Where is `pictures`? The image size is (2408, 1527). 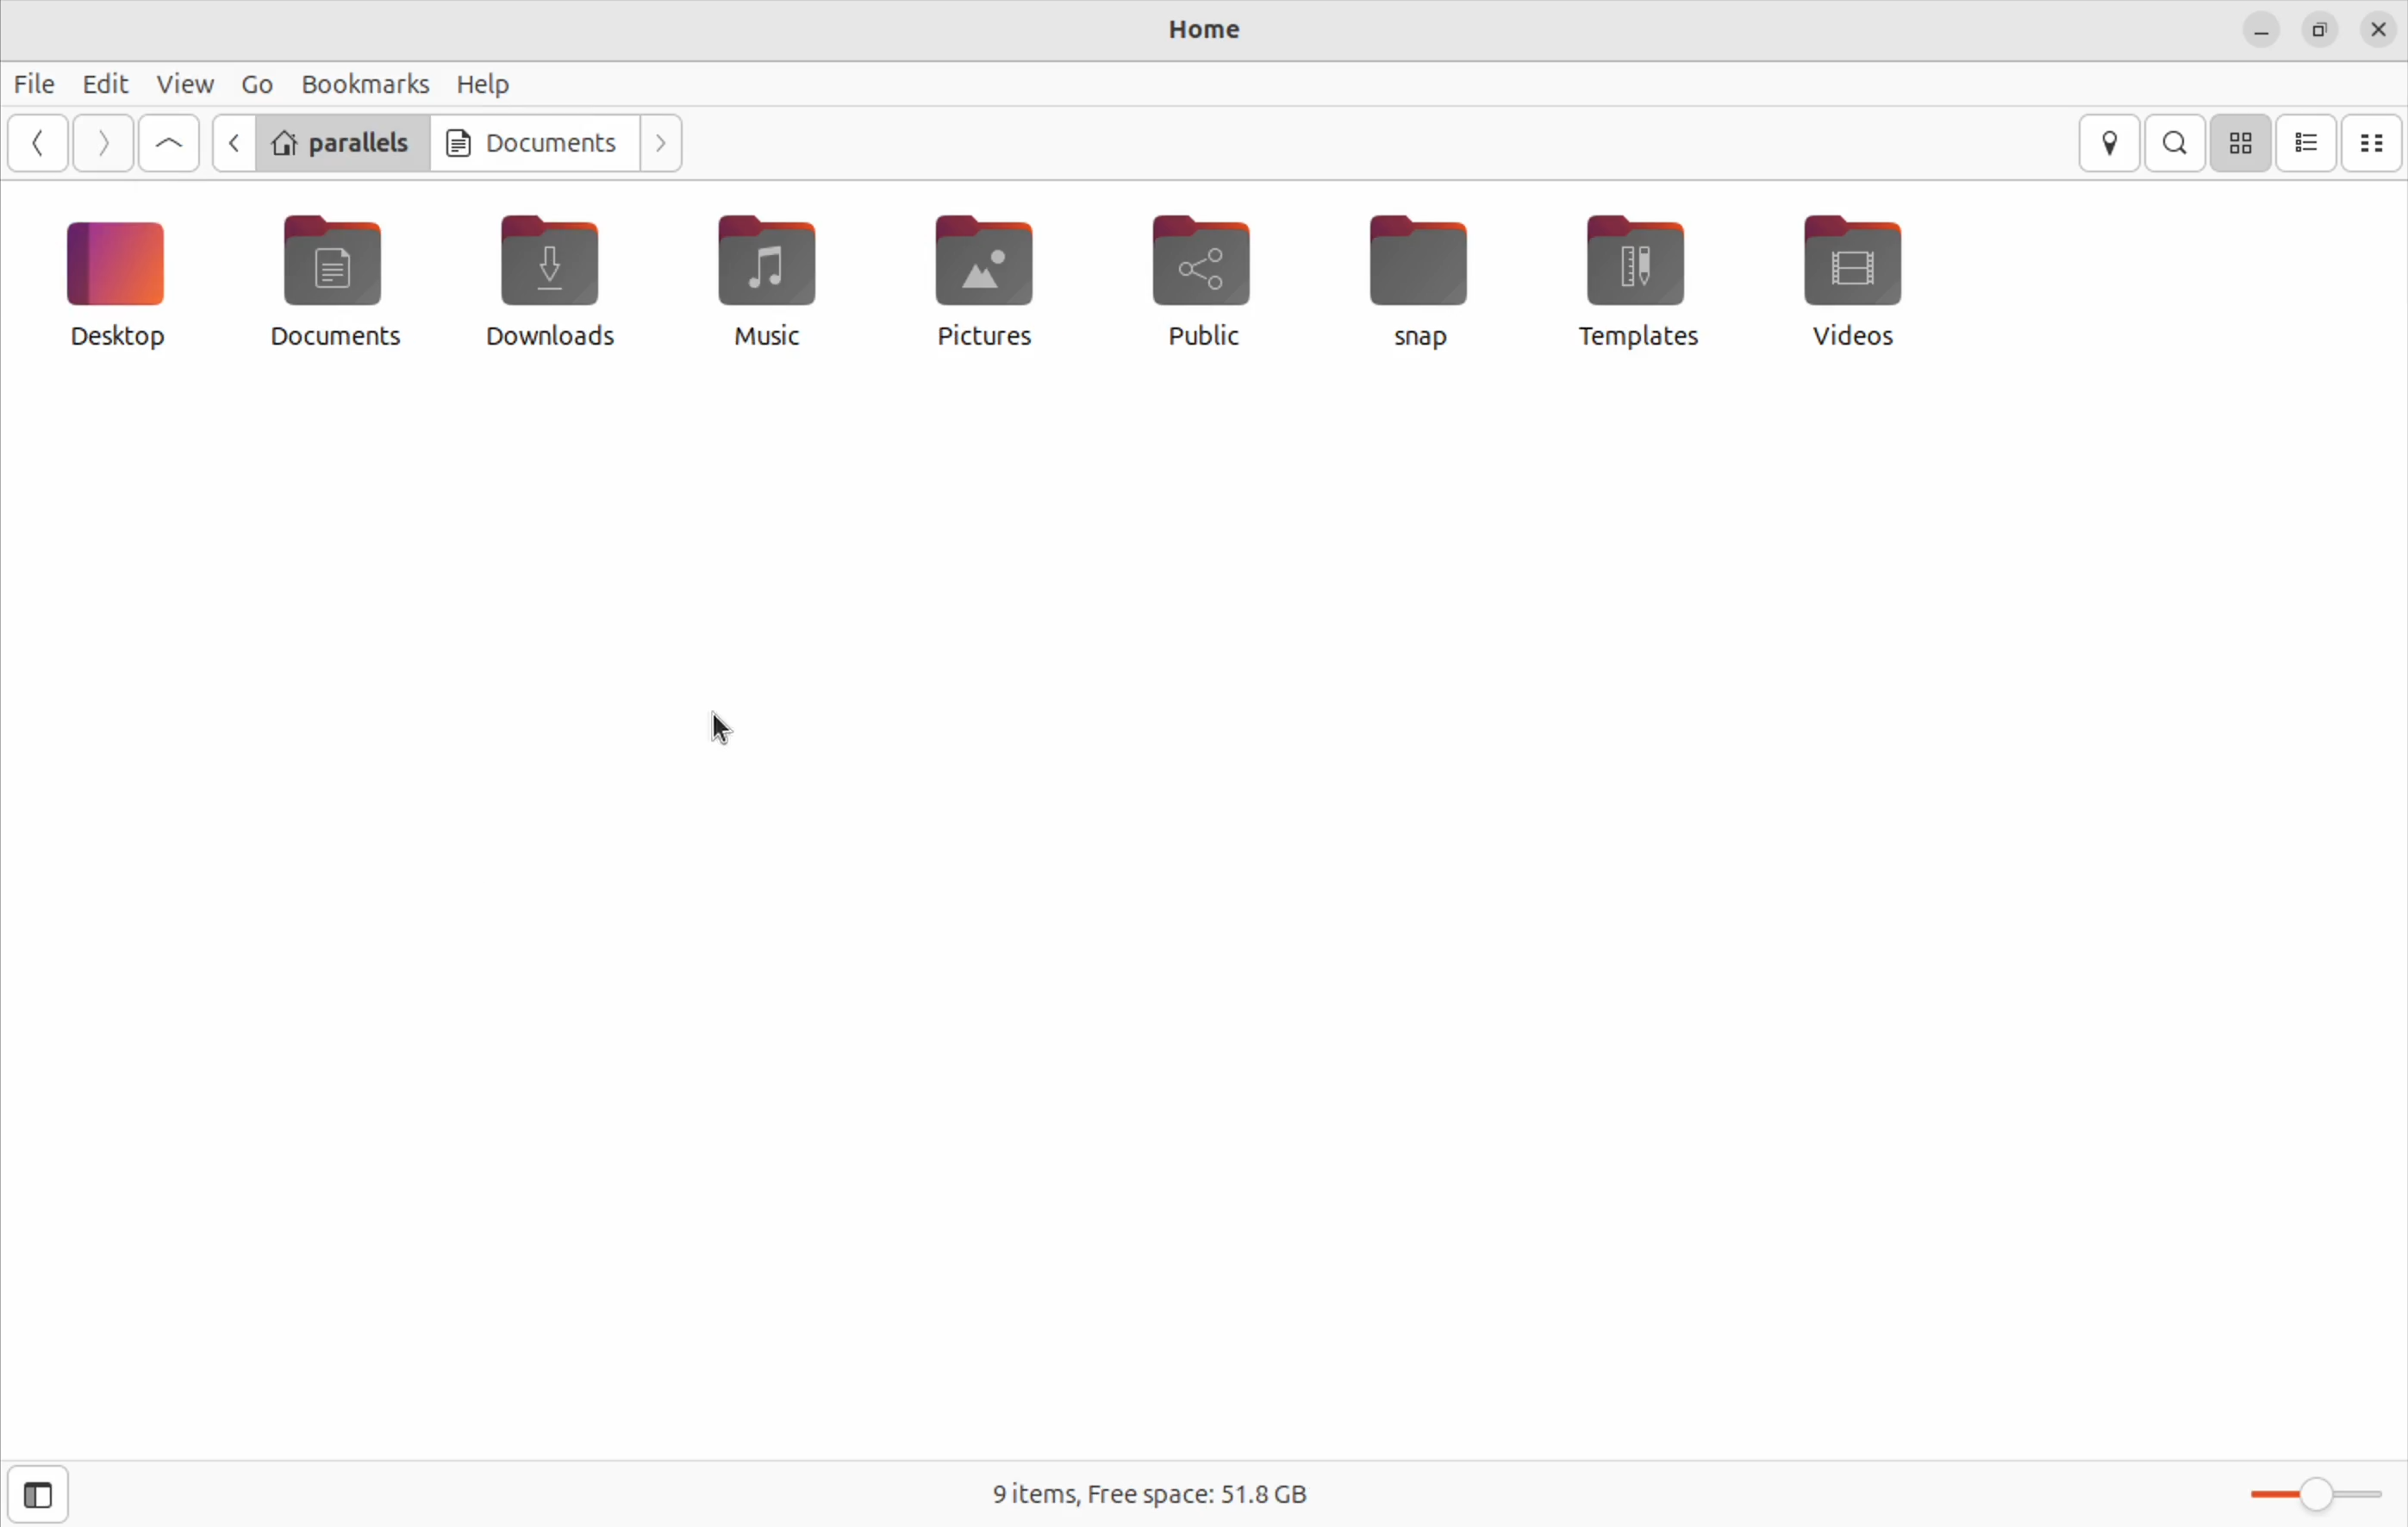
pictures is located at coordinates (986, 288).